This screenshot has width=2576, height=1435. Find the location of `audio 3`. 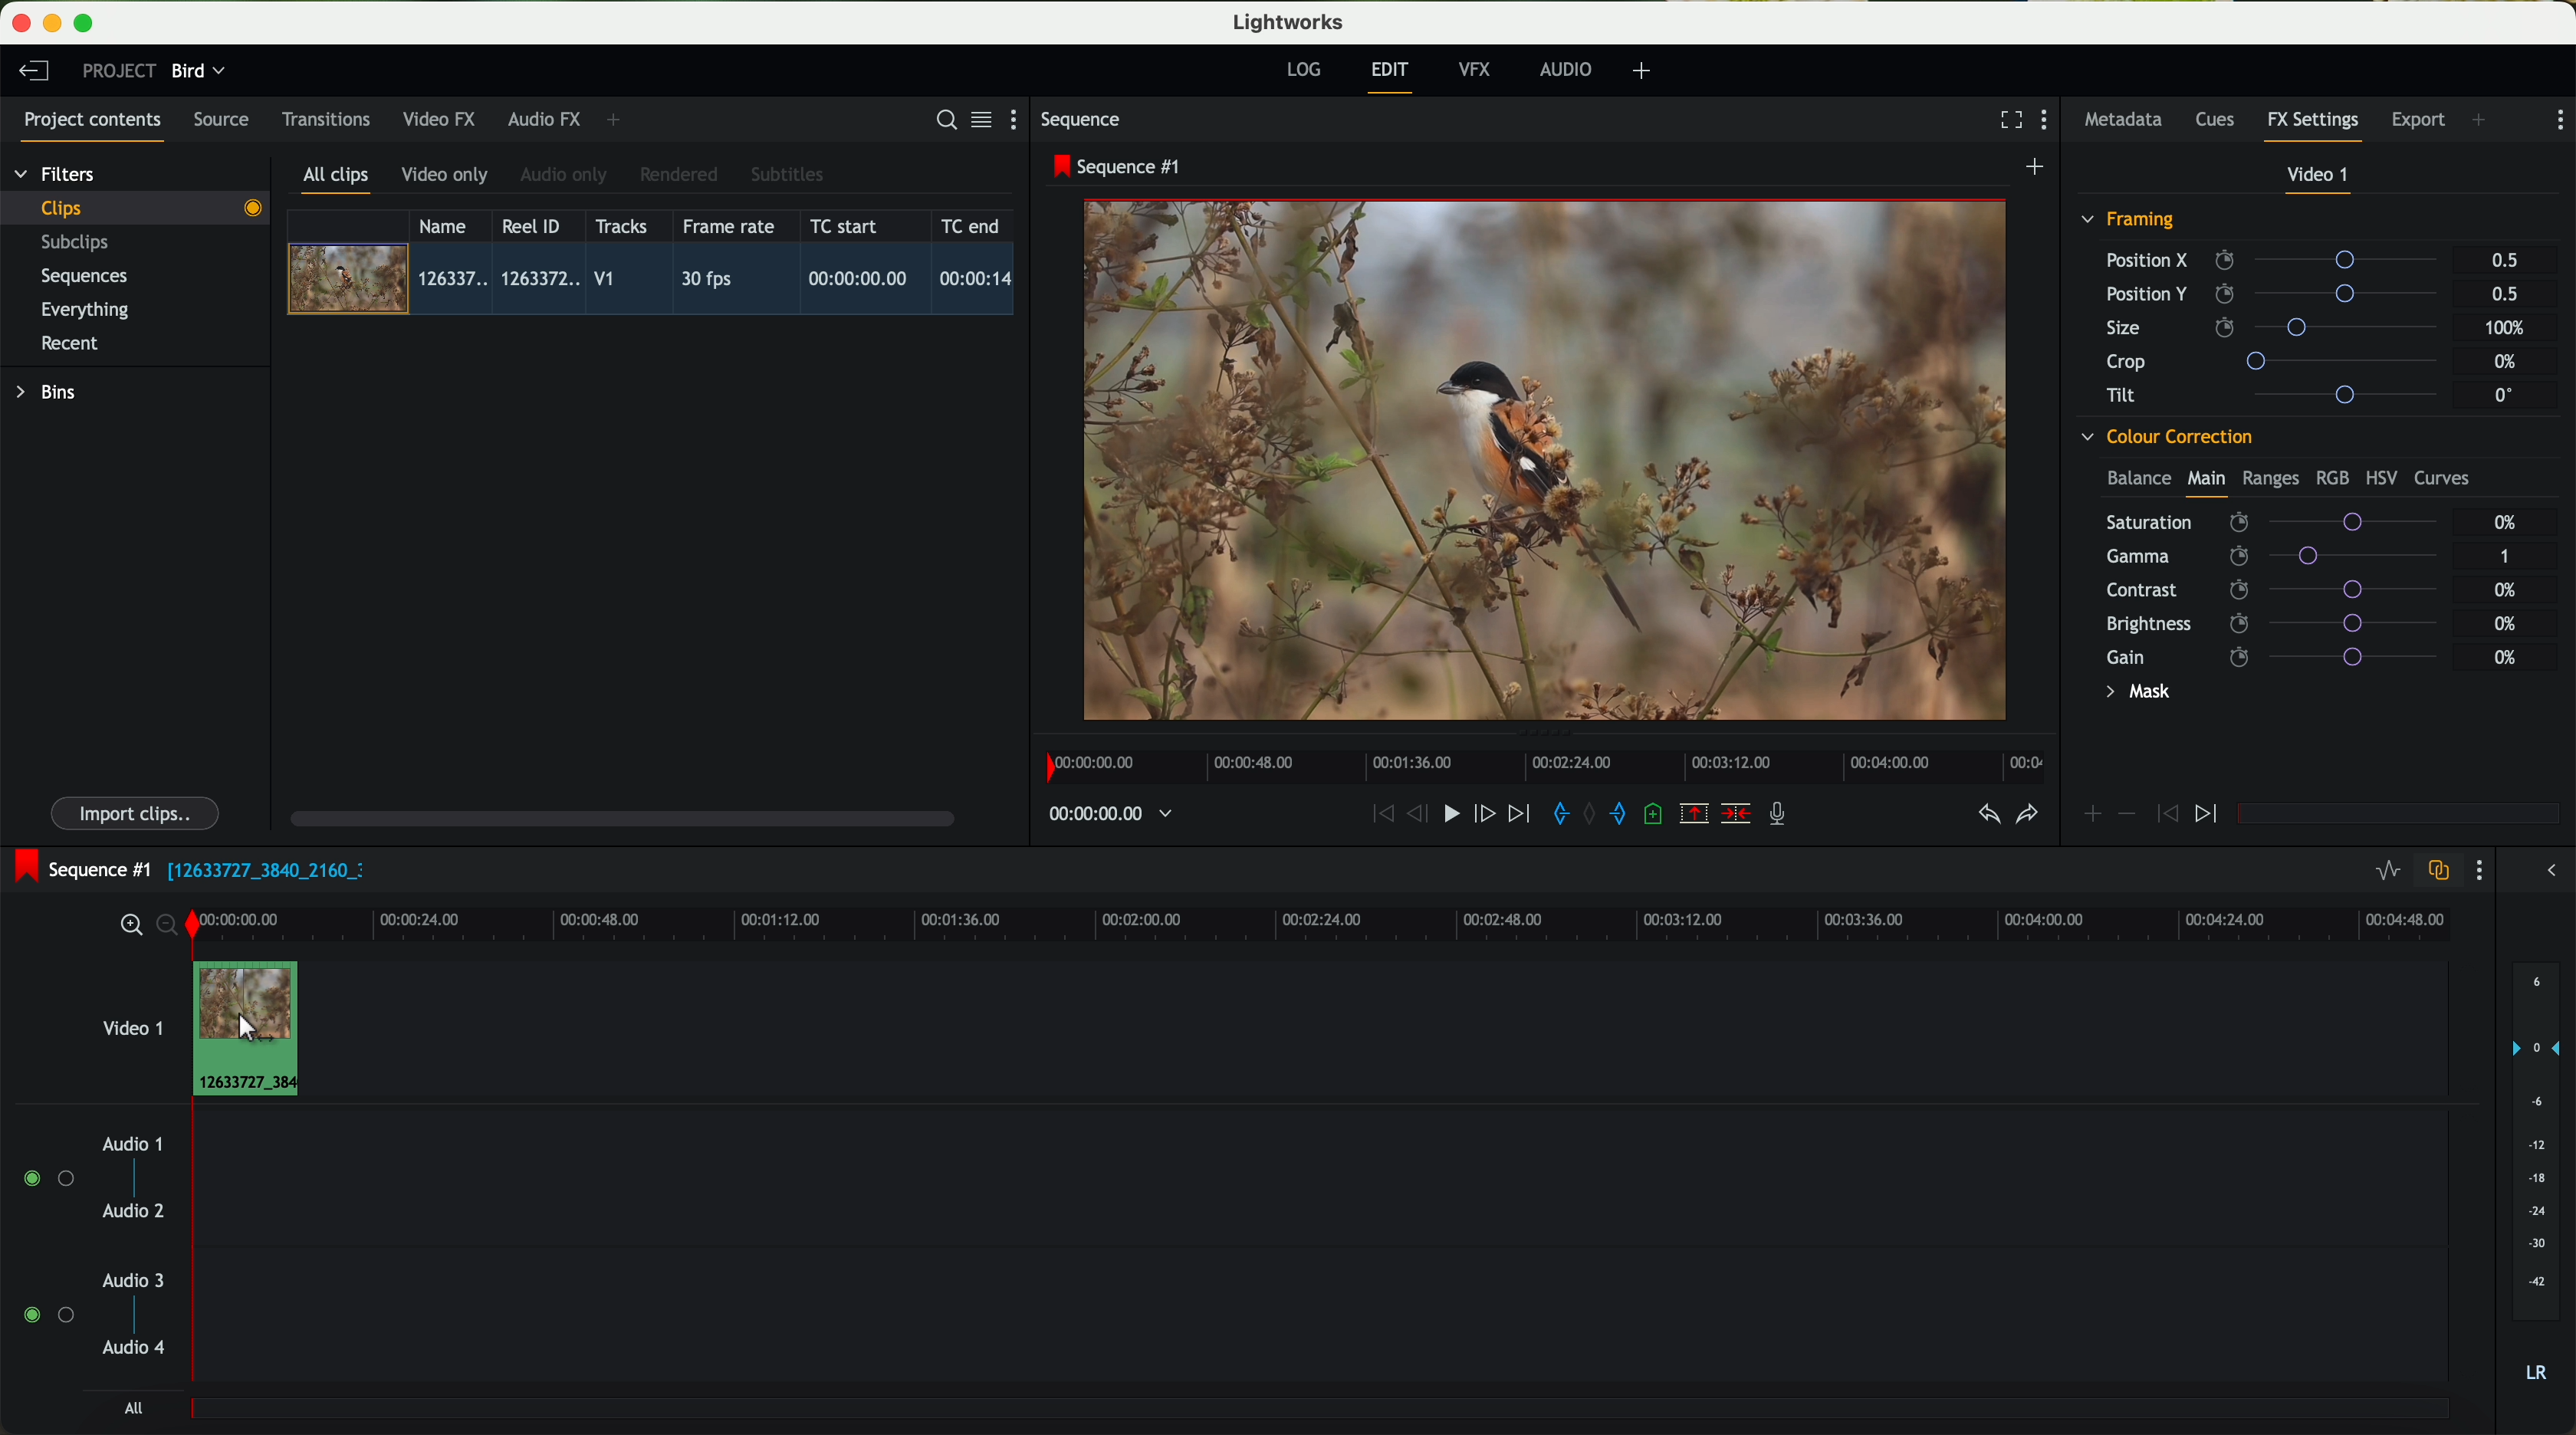

audio 3 is located at coordinates (124, 1279).